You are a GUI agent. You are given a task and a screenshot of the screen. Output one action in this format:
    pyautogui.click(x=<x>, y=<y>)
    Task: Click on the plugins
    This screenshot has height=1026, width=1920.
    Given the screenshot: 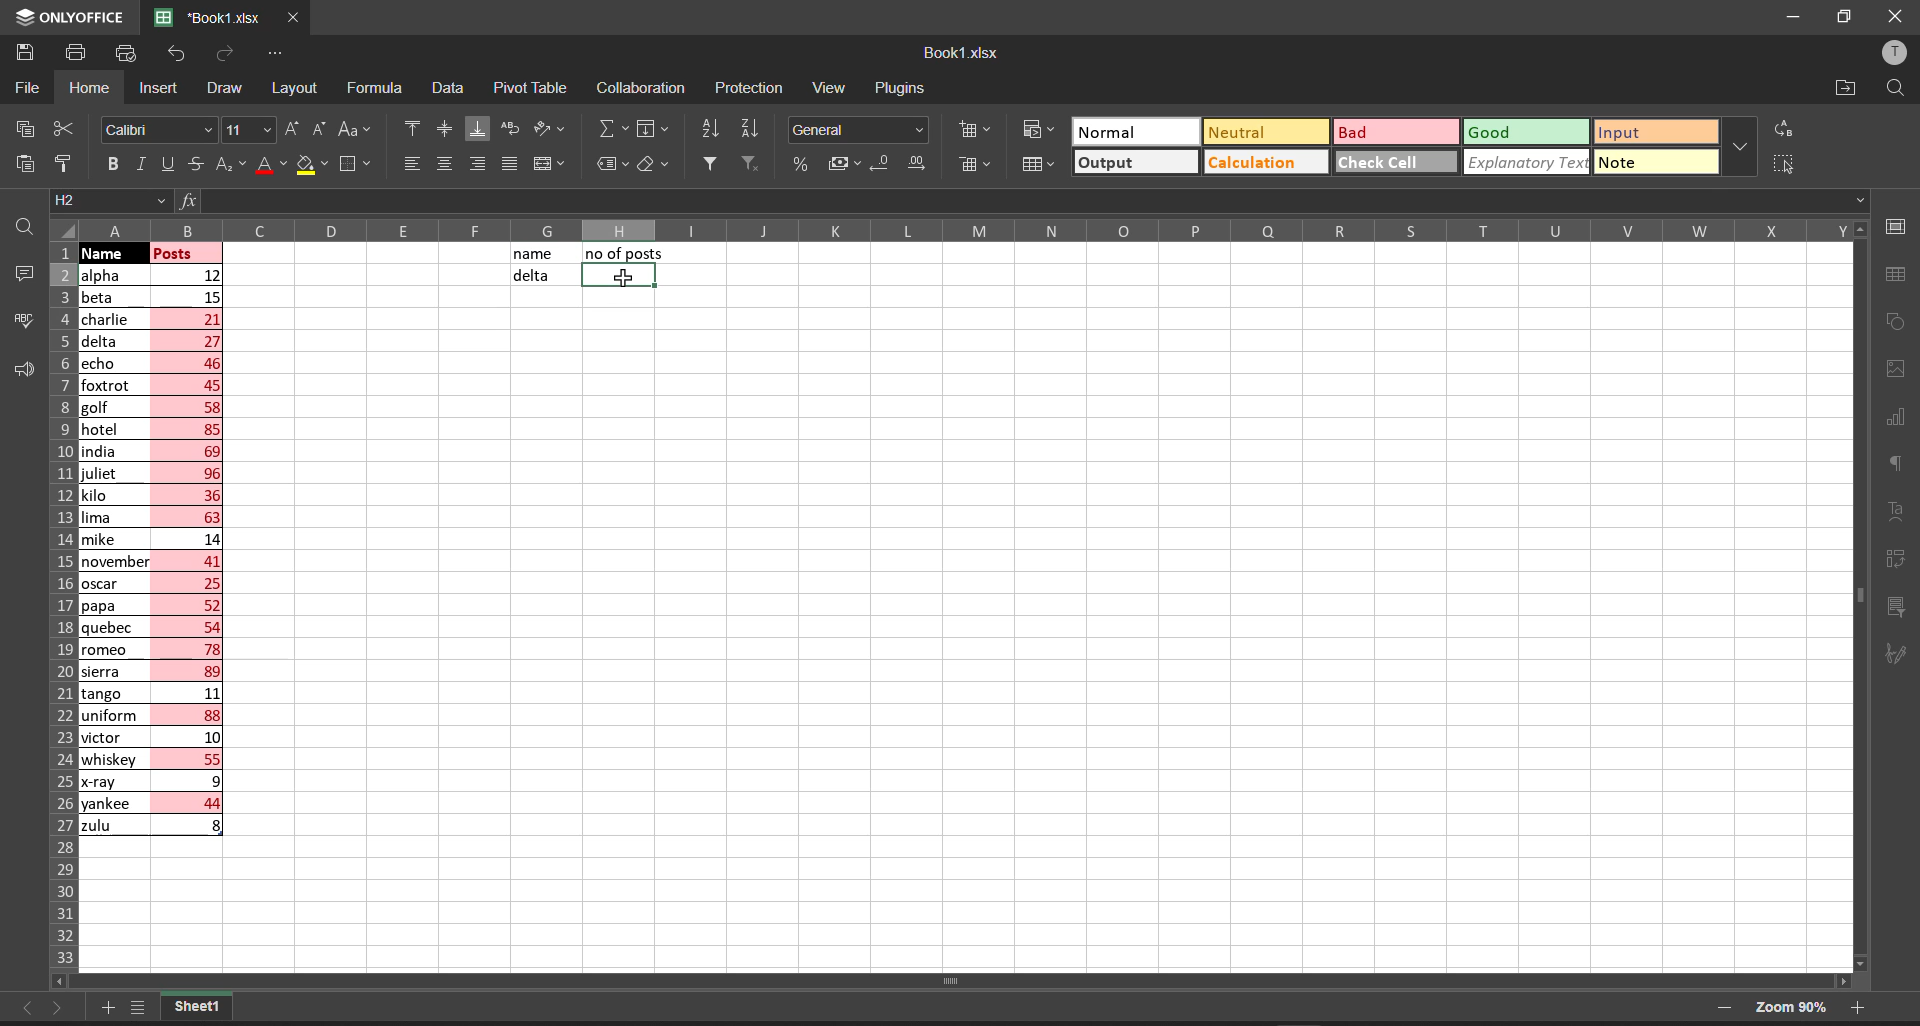 What is the action you would take?
    pyautogui.click(x=901, y=87)
    